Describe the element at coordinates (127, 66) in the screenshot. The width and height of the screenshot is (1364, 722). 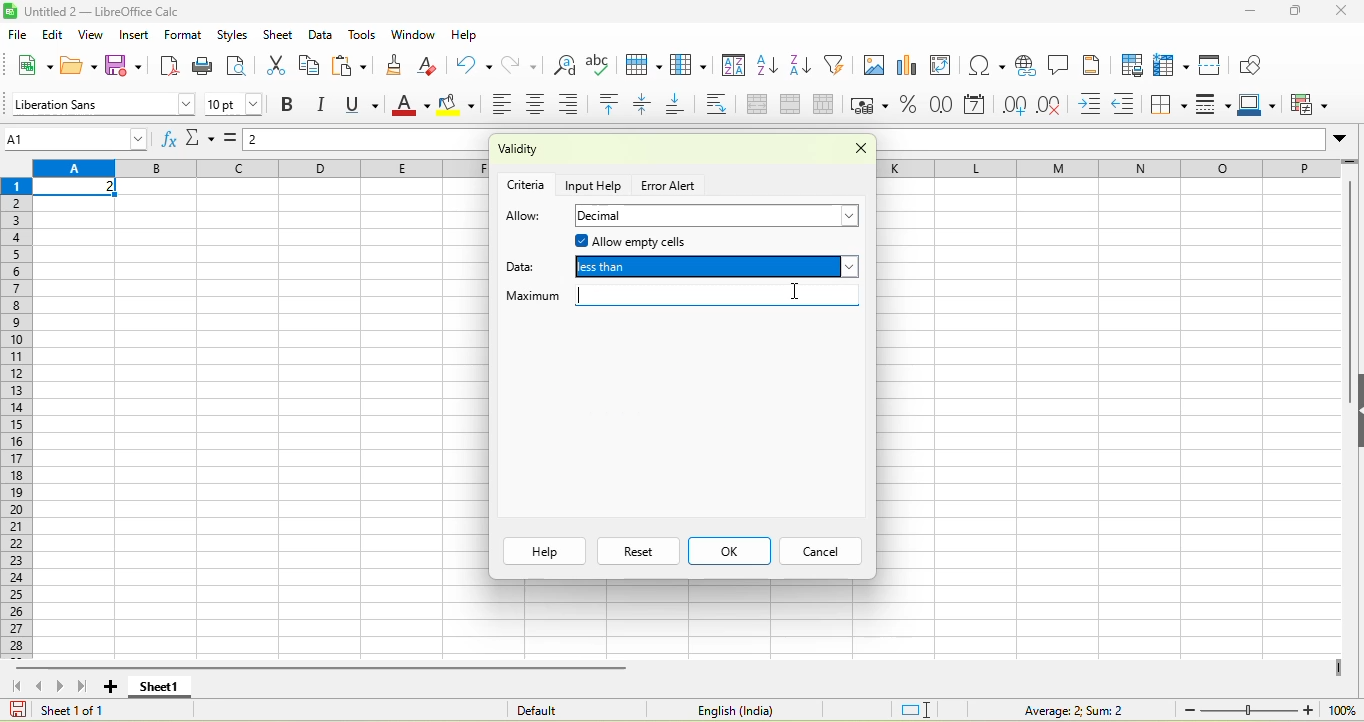
I see `save` at that location.